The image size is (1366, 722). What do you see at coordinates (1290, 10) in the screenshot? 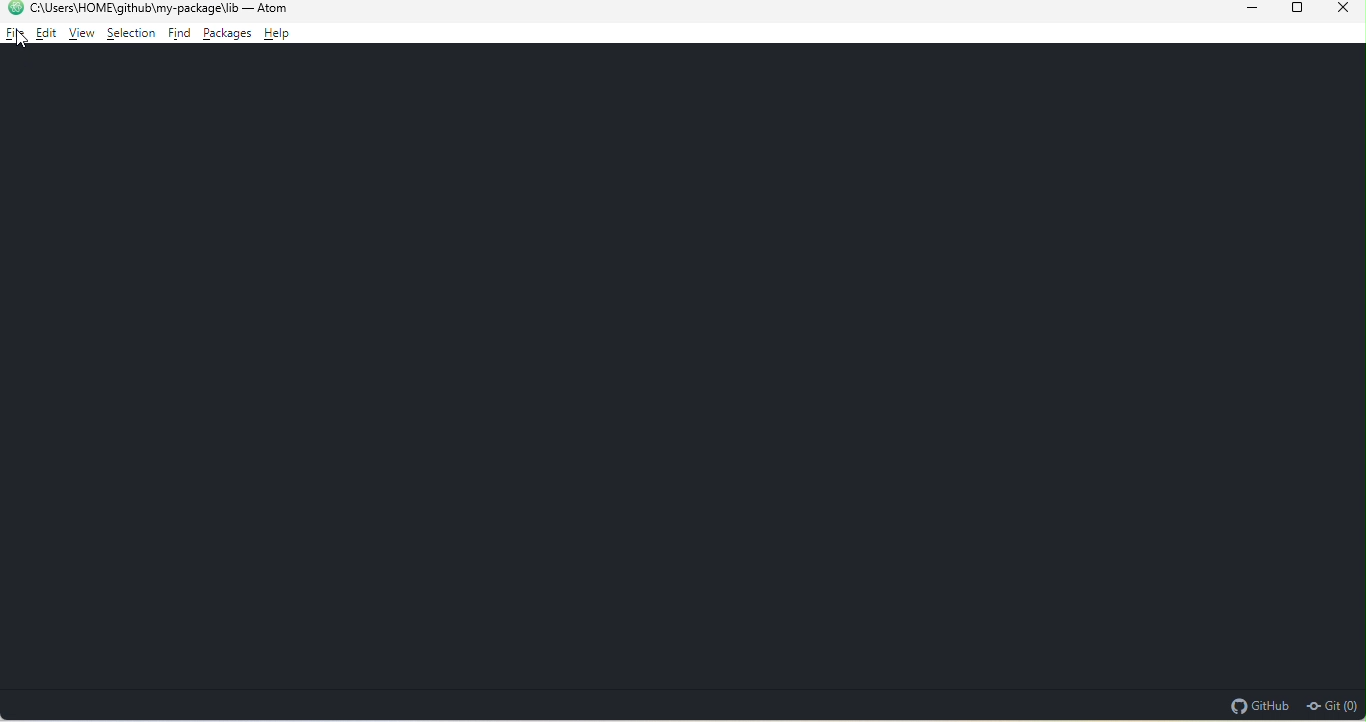
I see `maximize` at bounding box center [1290, 10].